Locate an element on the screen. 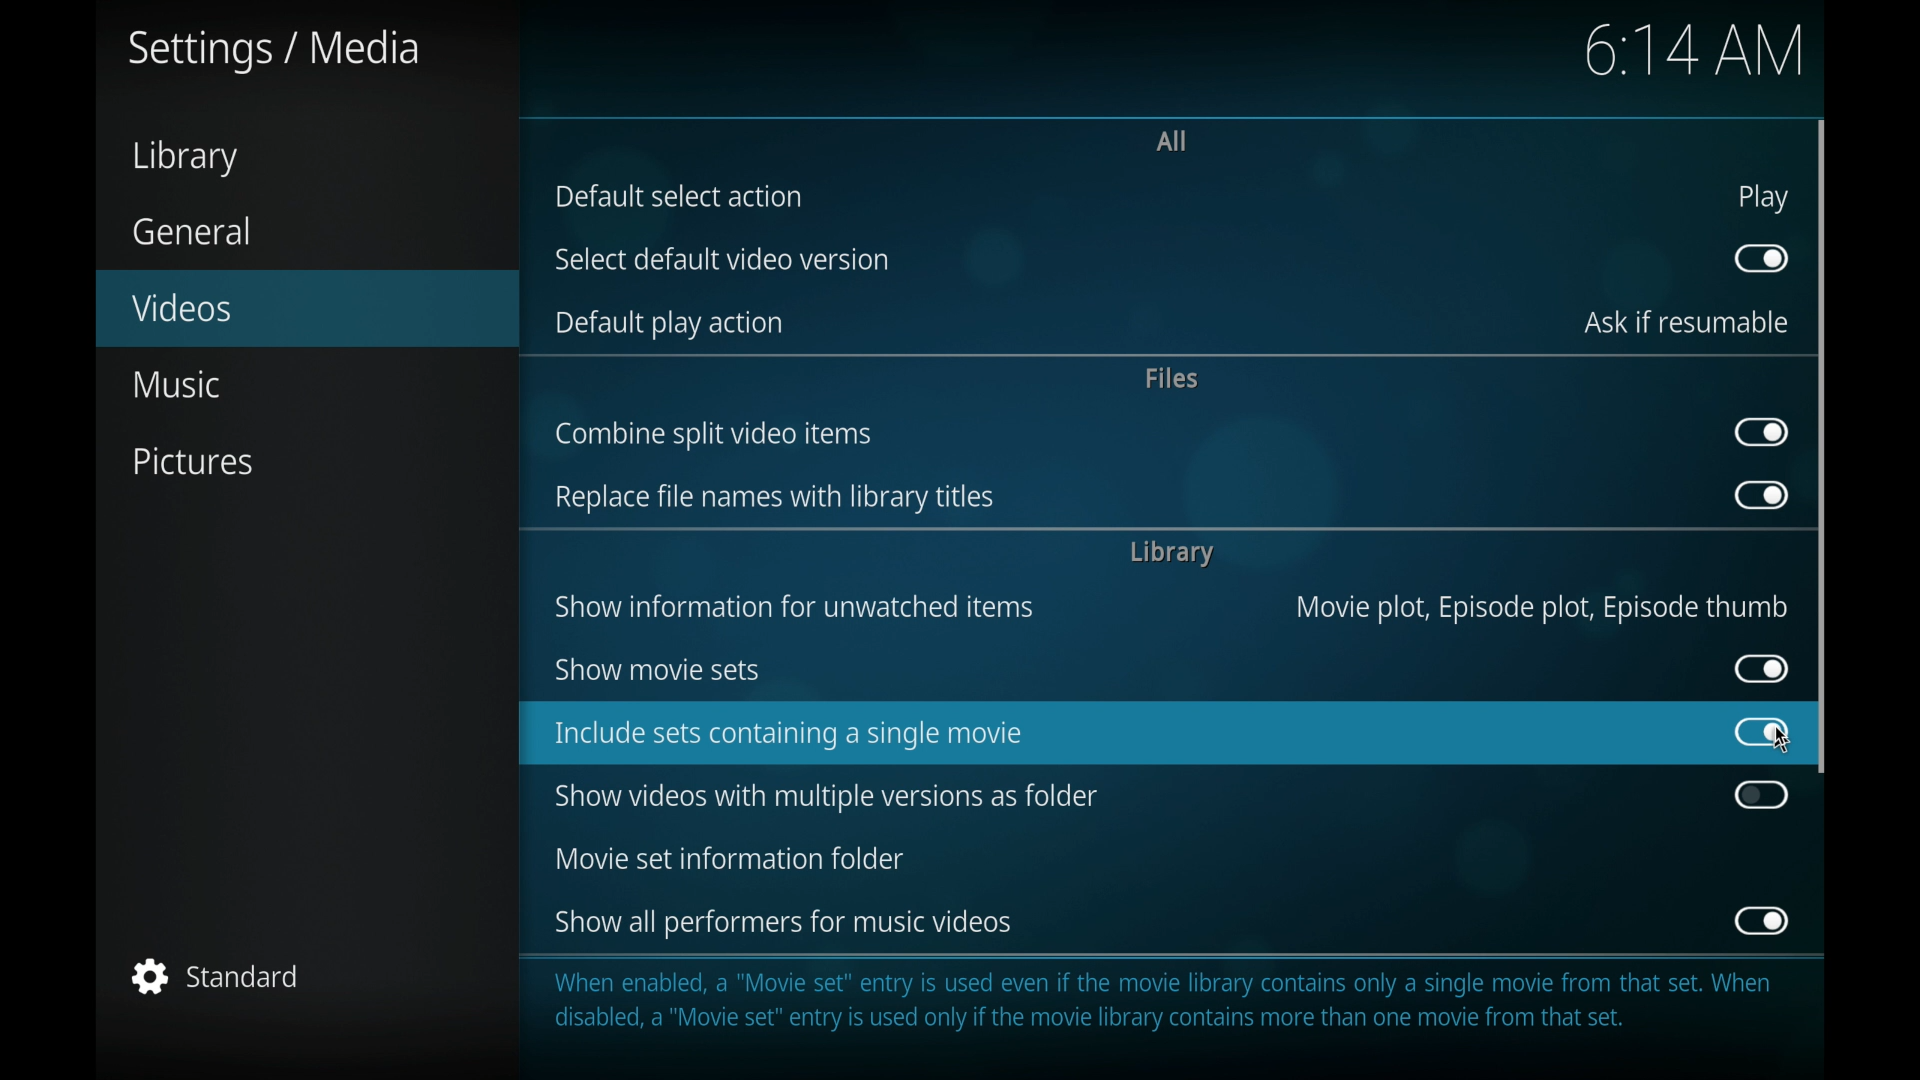 This screenshot has width=1920, height=1080. show information is located at coordinates (794, 607).